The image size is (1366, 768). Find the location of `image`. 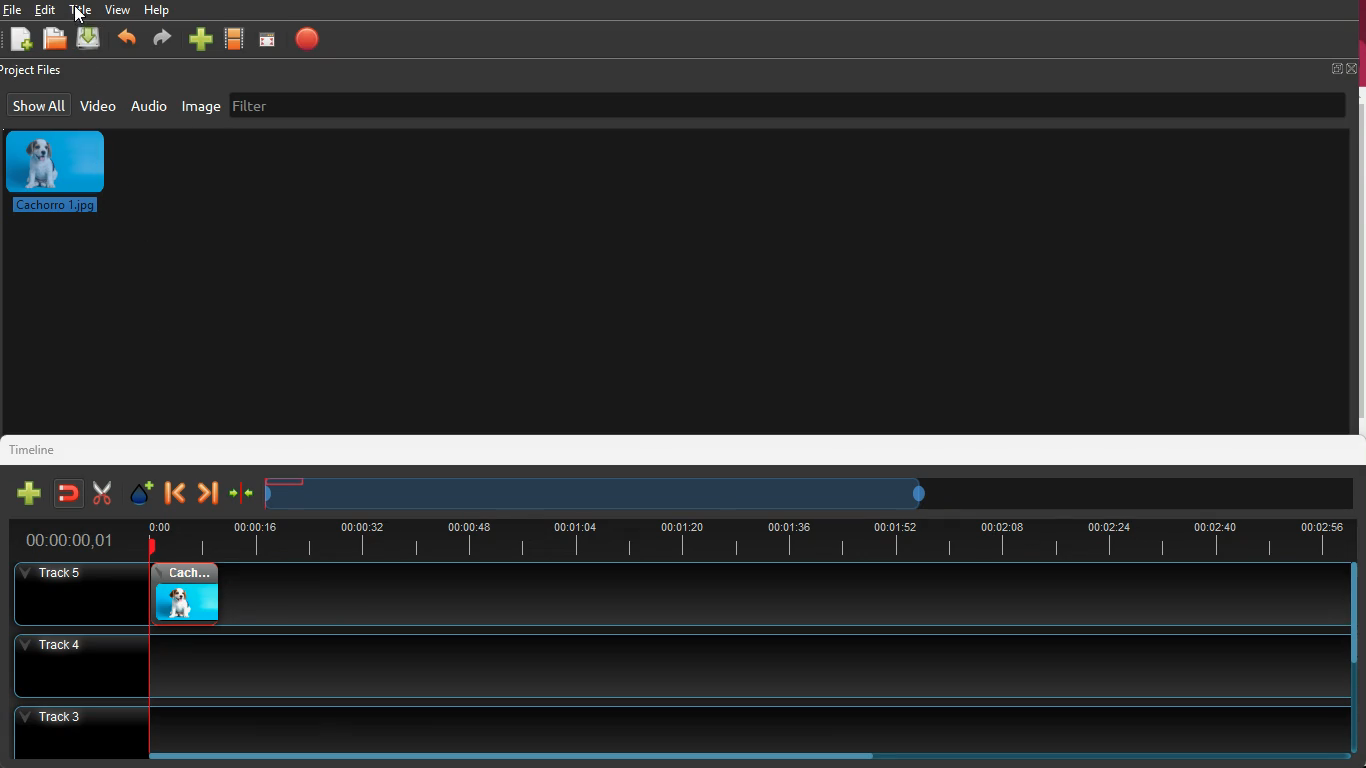

image is located at coordinates (64, 172).